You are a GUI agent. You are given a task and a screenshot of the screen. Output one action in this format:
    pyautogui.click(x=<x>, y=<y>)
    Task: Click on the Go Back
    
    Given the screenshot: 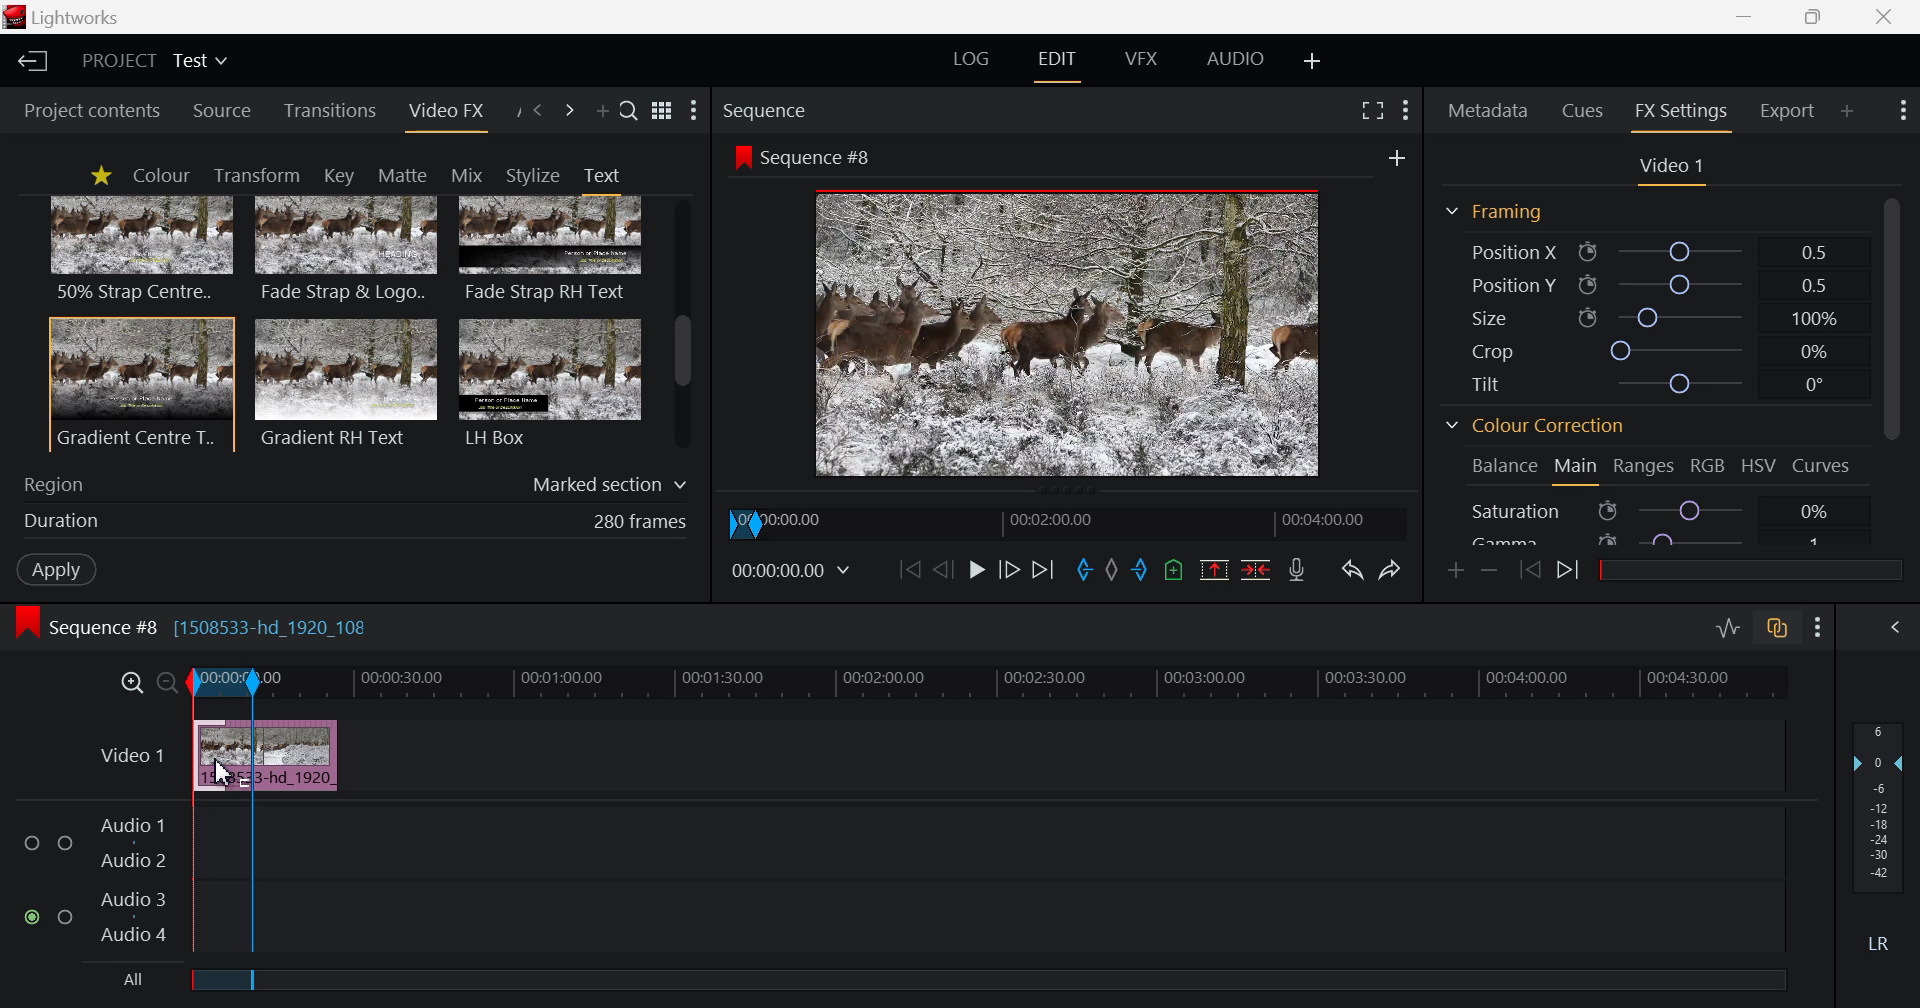 What is the action you would take?
    pyautogui.click(x=943, y=569)
    